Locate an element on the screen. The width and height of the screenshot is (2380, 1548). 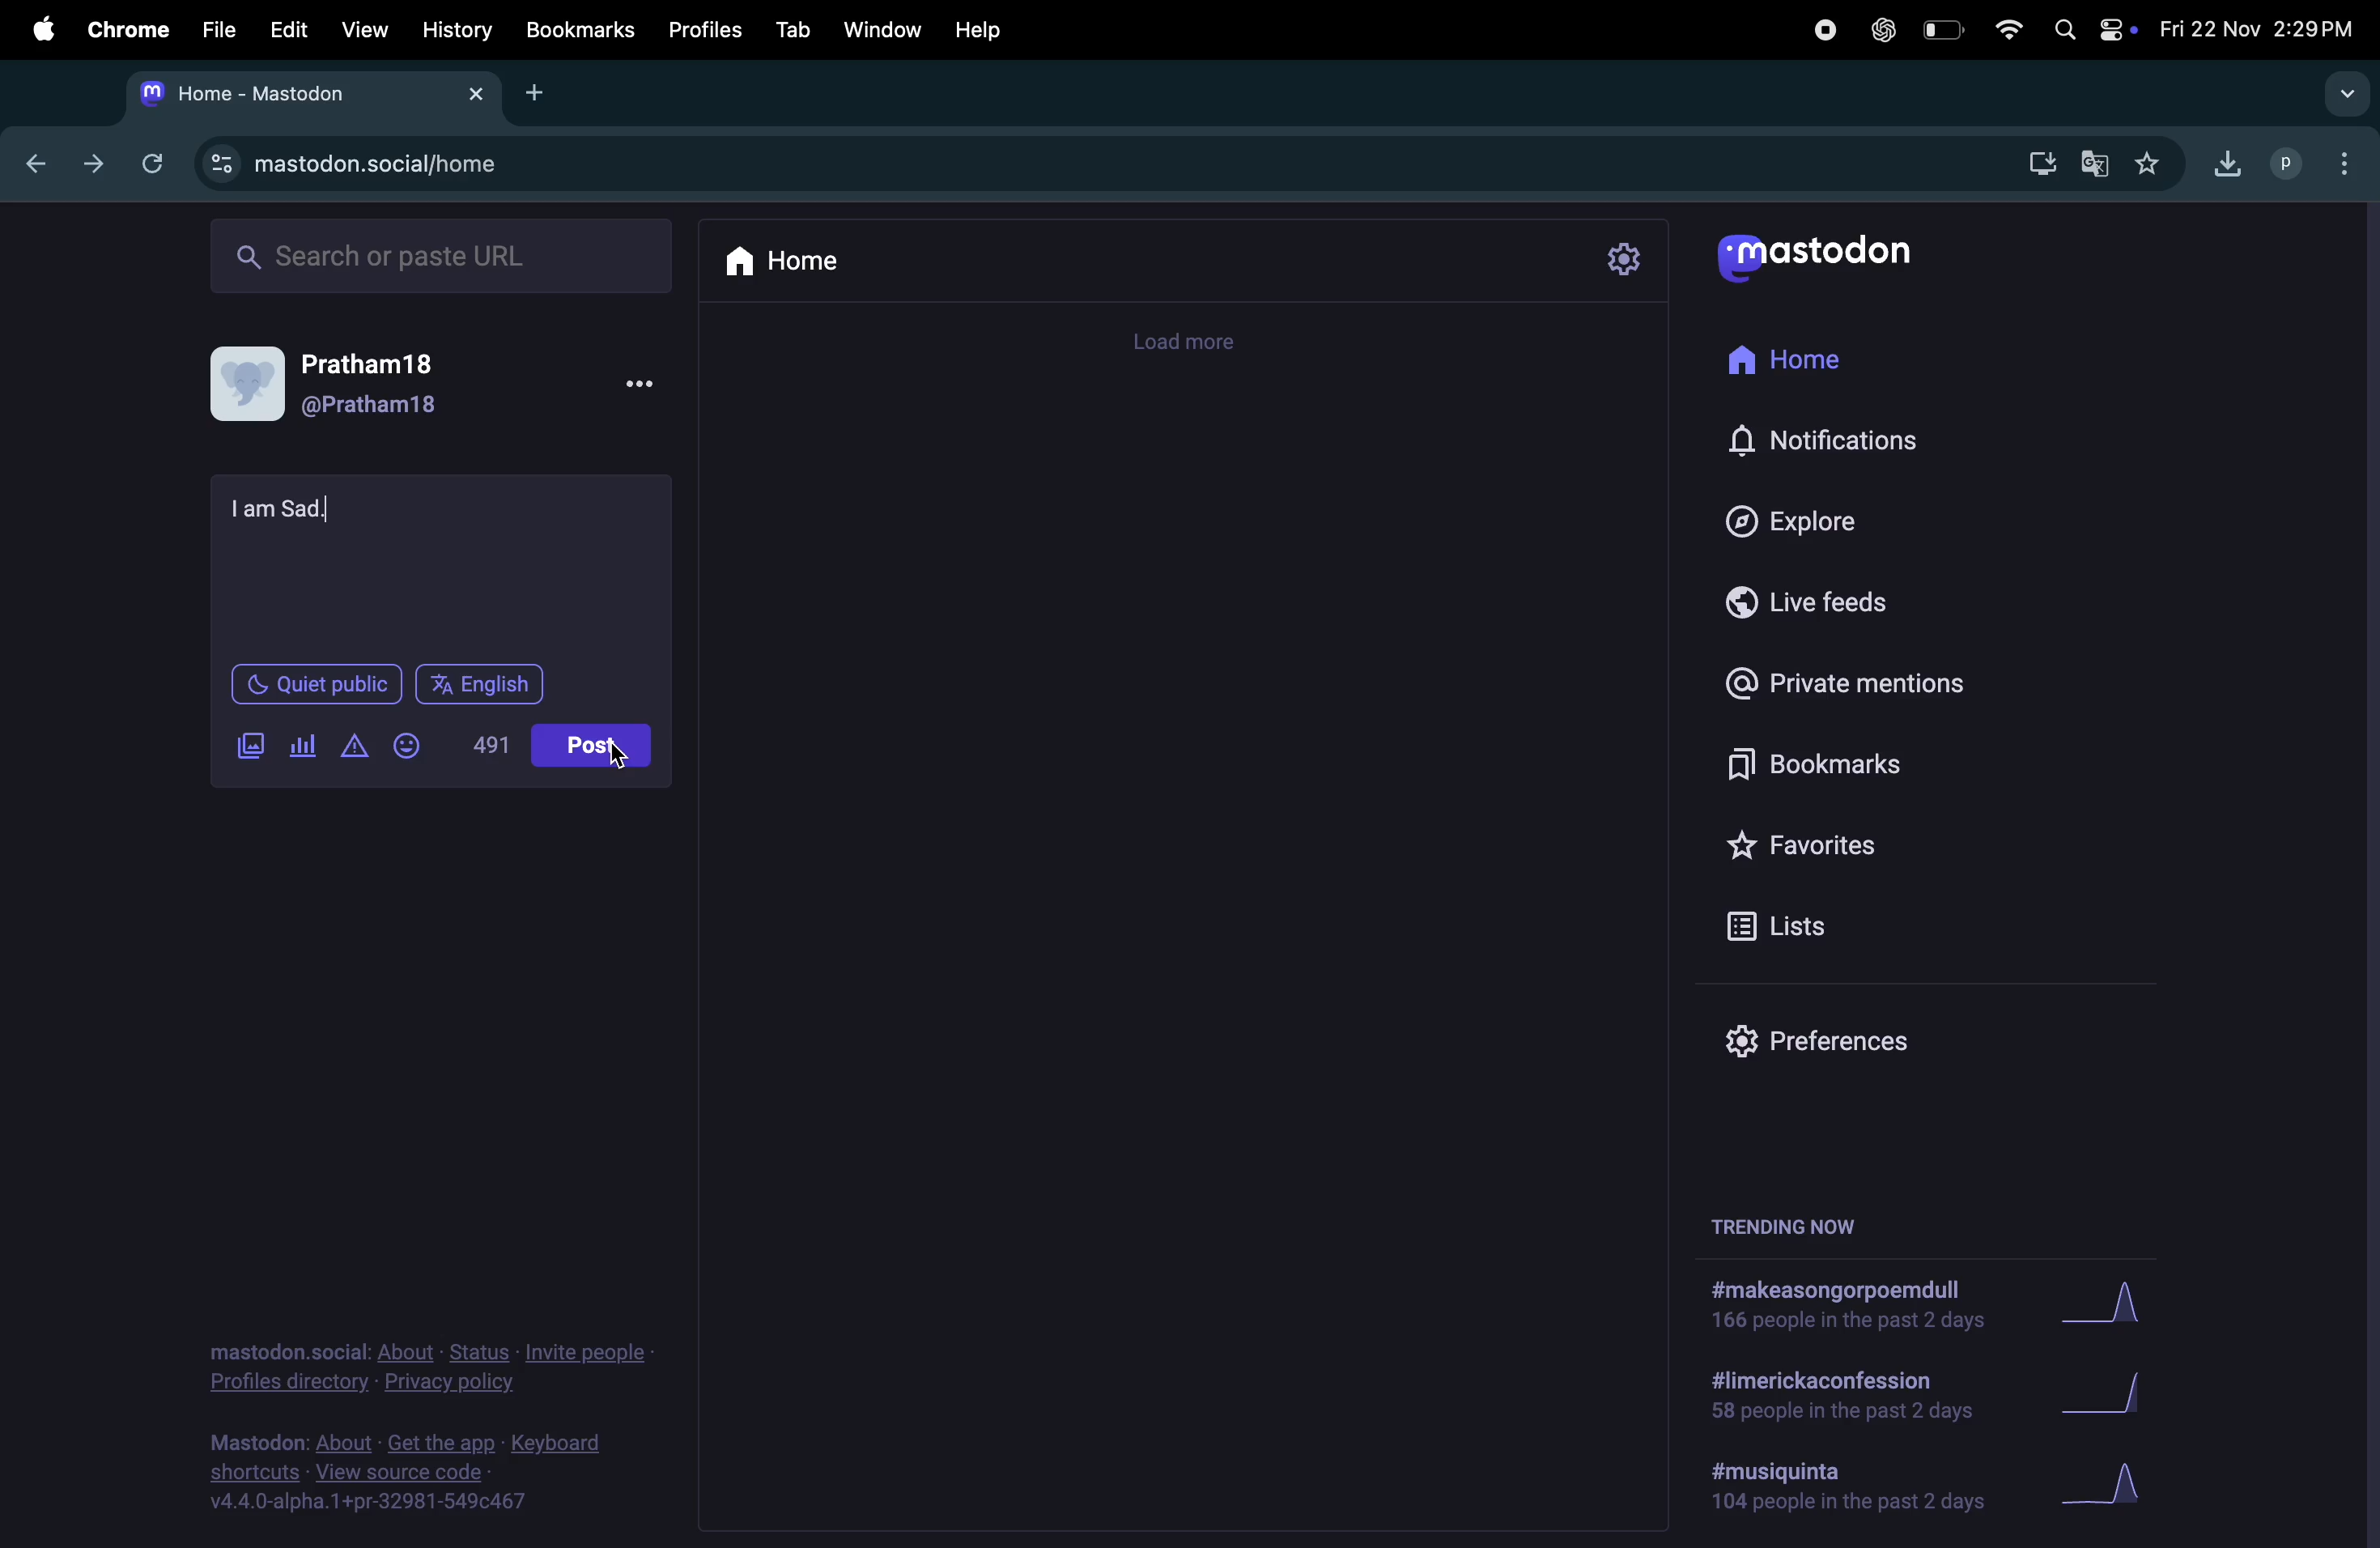
explore is located at coordinates (1873, 520).